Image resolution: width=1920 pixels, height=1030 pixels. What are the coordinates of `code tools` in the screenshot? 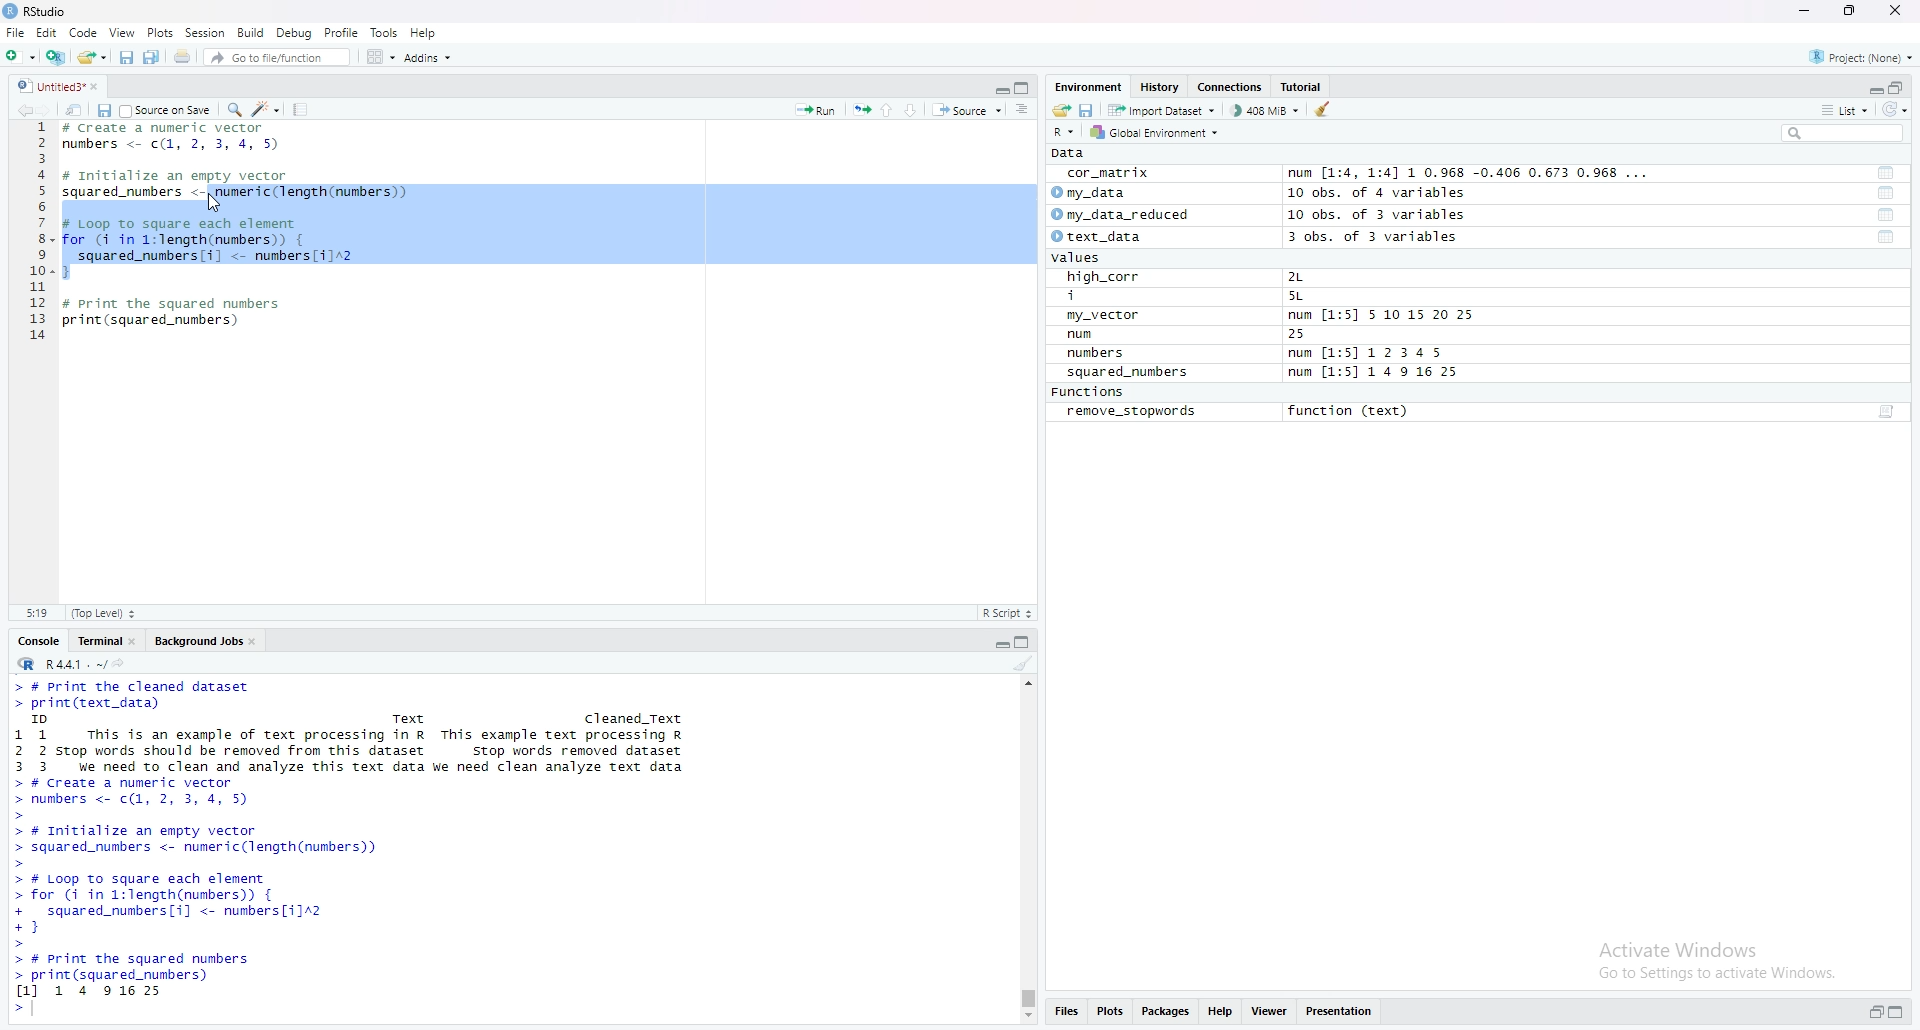 It's located at (266, 108).